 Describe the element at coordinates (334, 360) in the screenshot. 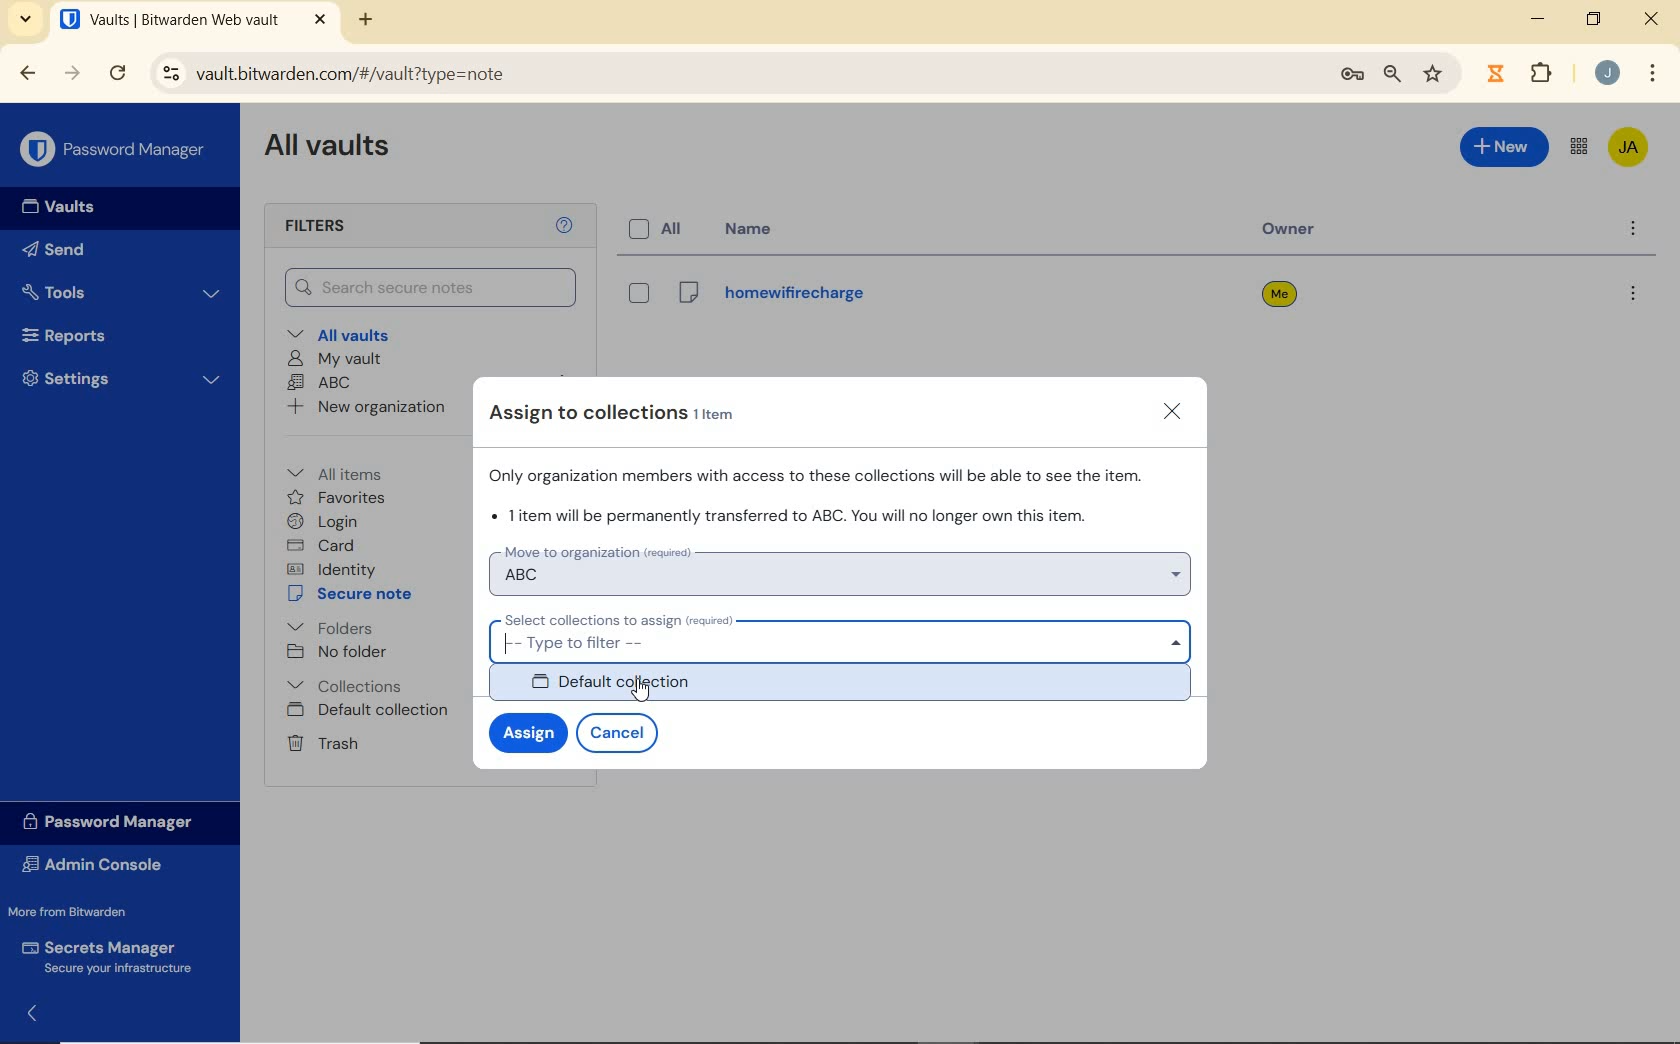

I see `My Vault` at that location.